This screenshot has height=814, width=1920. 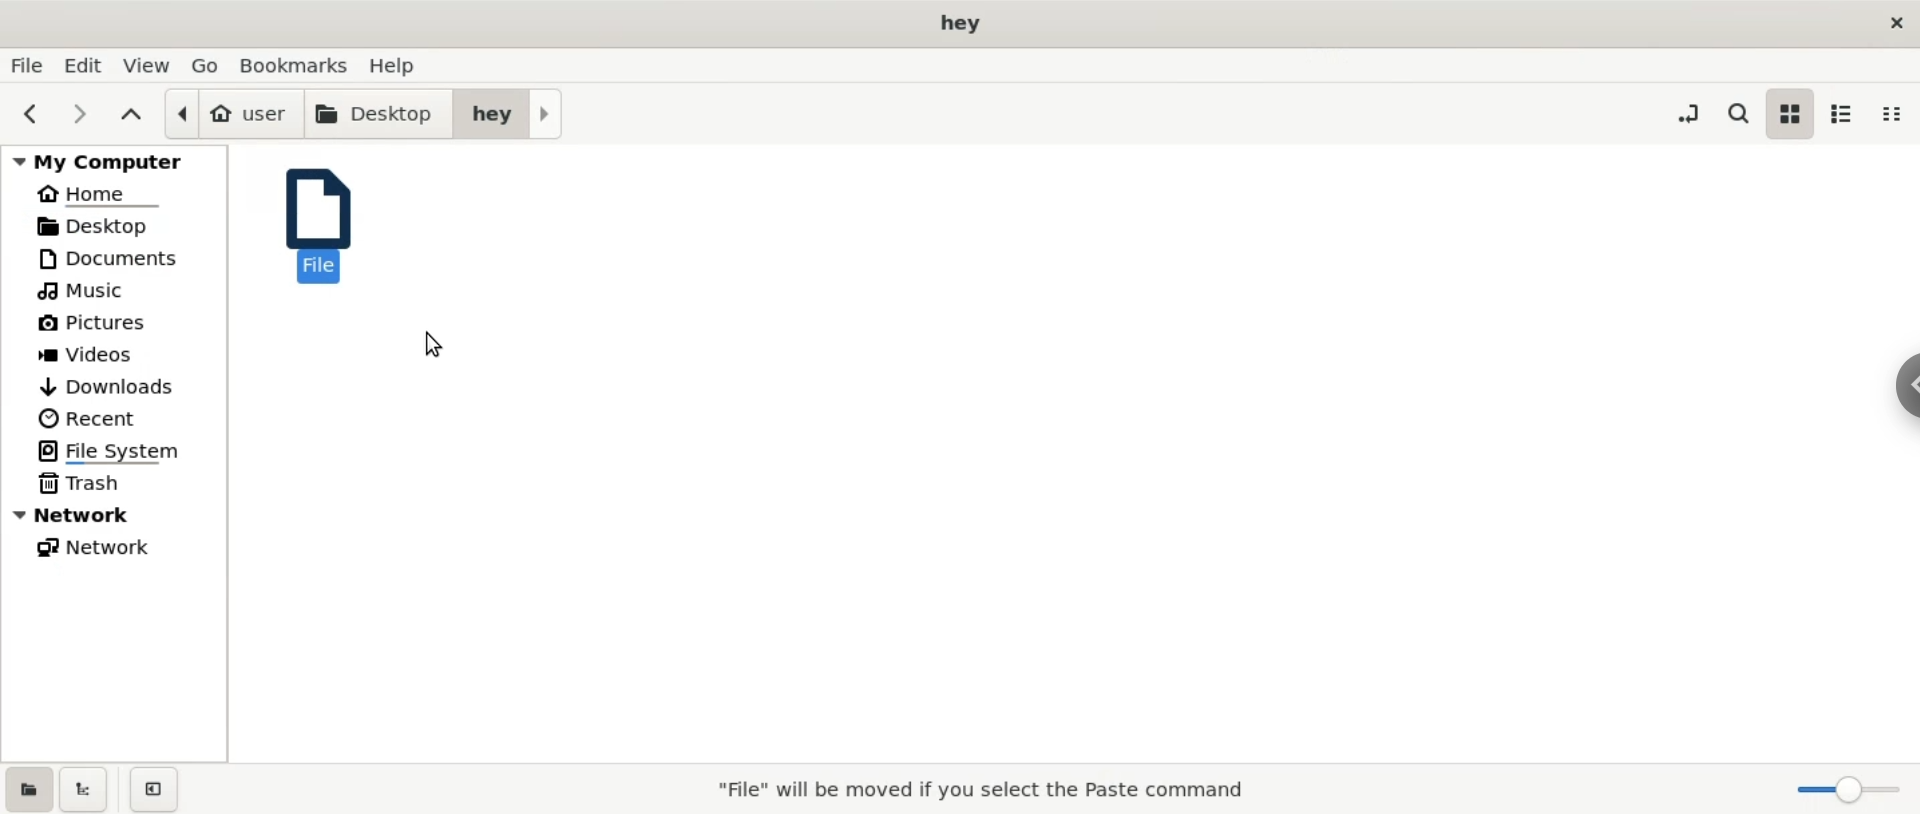 I want to click on my computer, so click(x=109, y=161).